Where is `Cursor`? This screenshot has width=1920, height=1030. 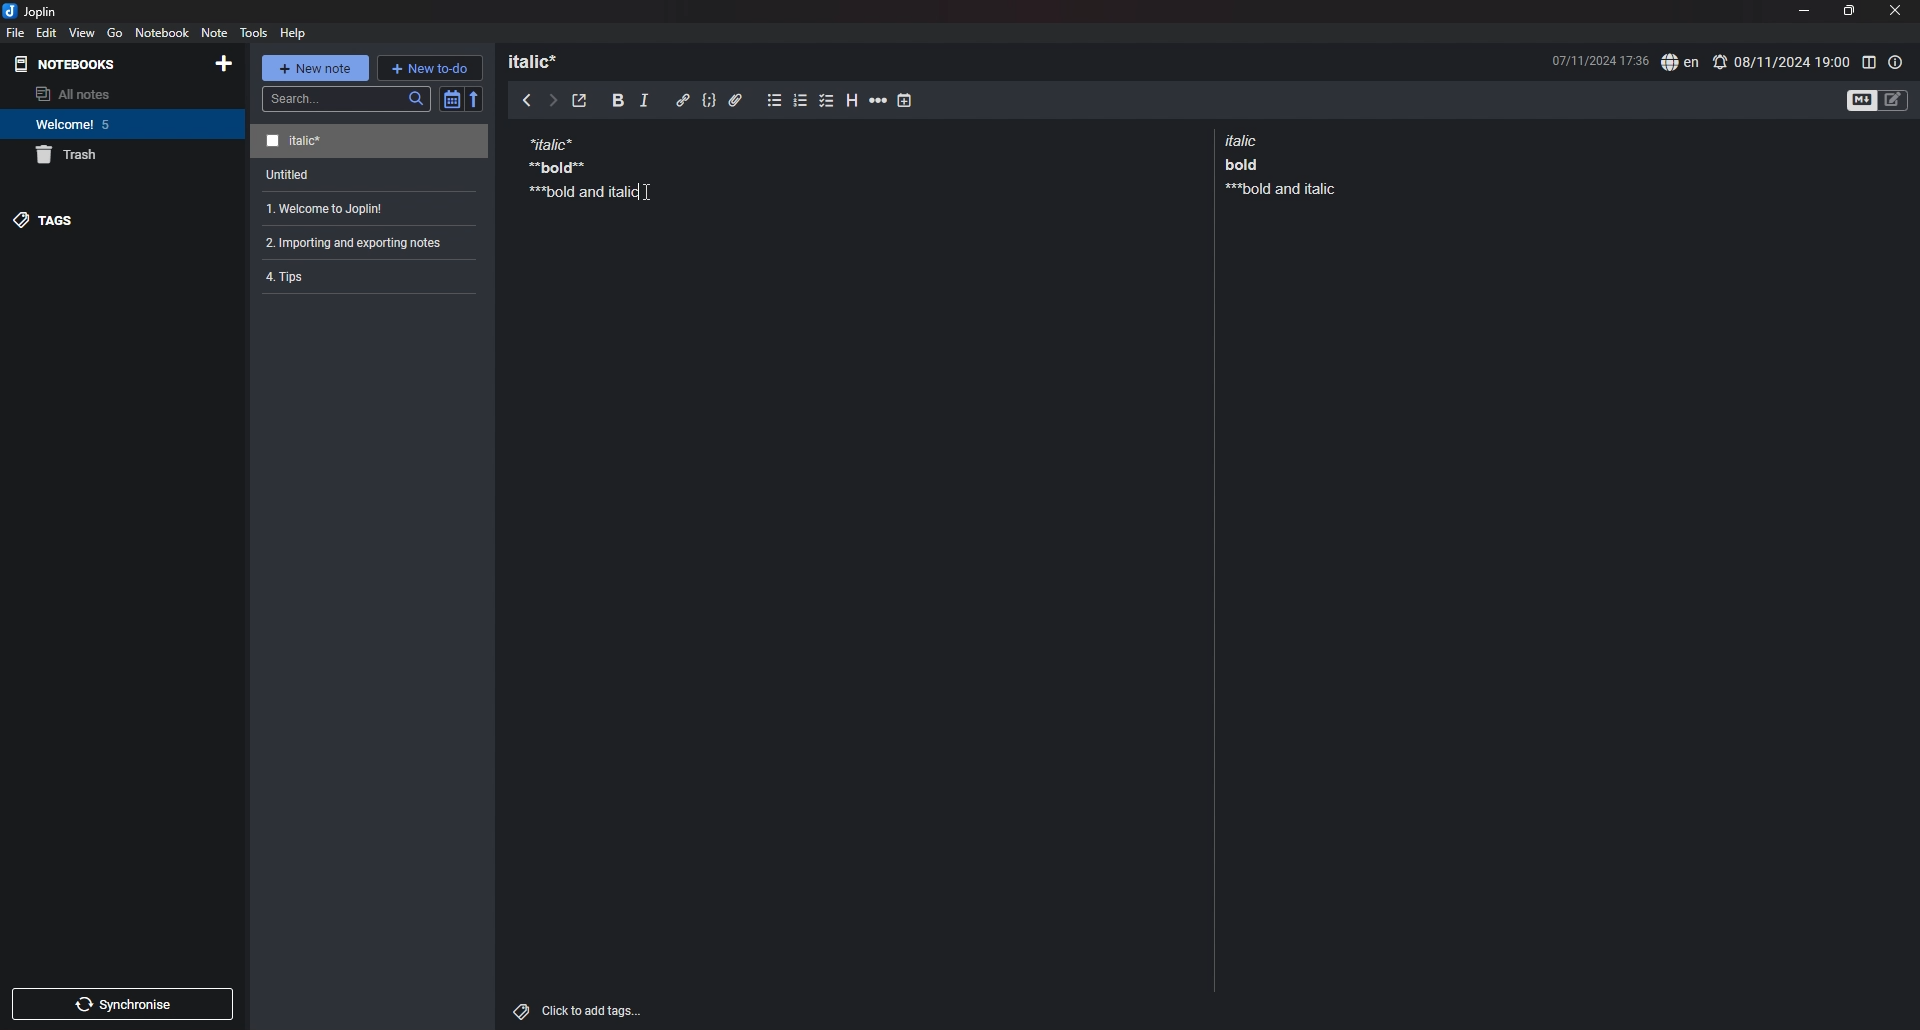
Cursor is located at coordinates (647, 192).